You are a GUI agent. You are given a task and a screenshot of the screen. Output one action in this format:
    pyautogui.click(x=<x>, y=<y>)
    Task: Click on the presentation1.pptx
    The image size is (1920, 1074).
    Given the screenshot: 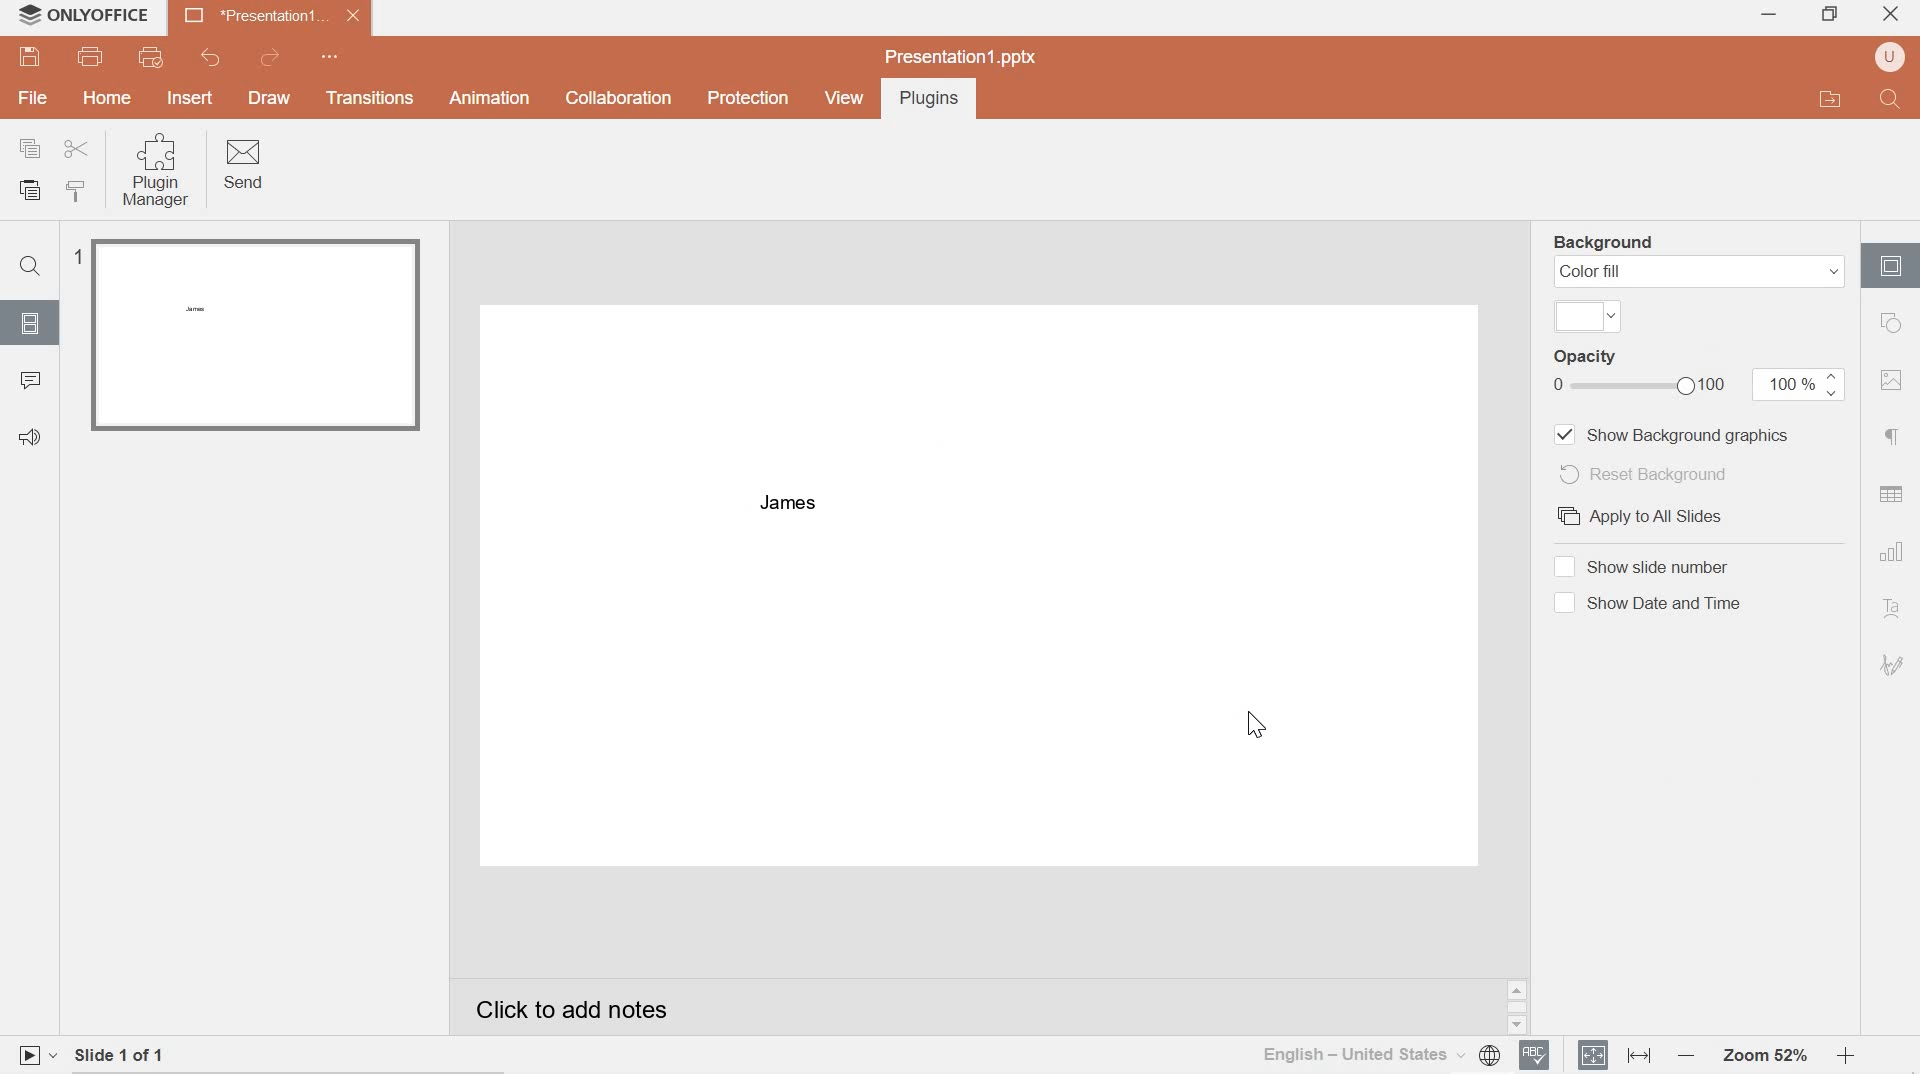 What is the action you would take?
    pyautogui.click(x=960, y=55)
    